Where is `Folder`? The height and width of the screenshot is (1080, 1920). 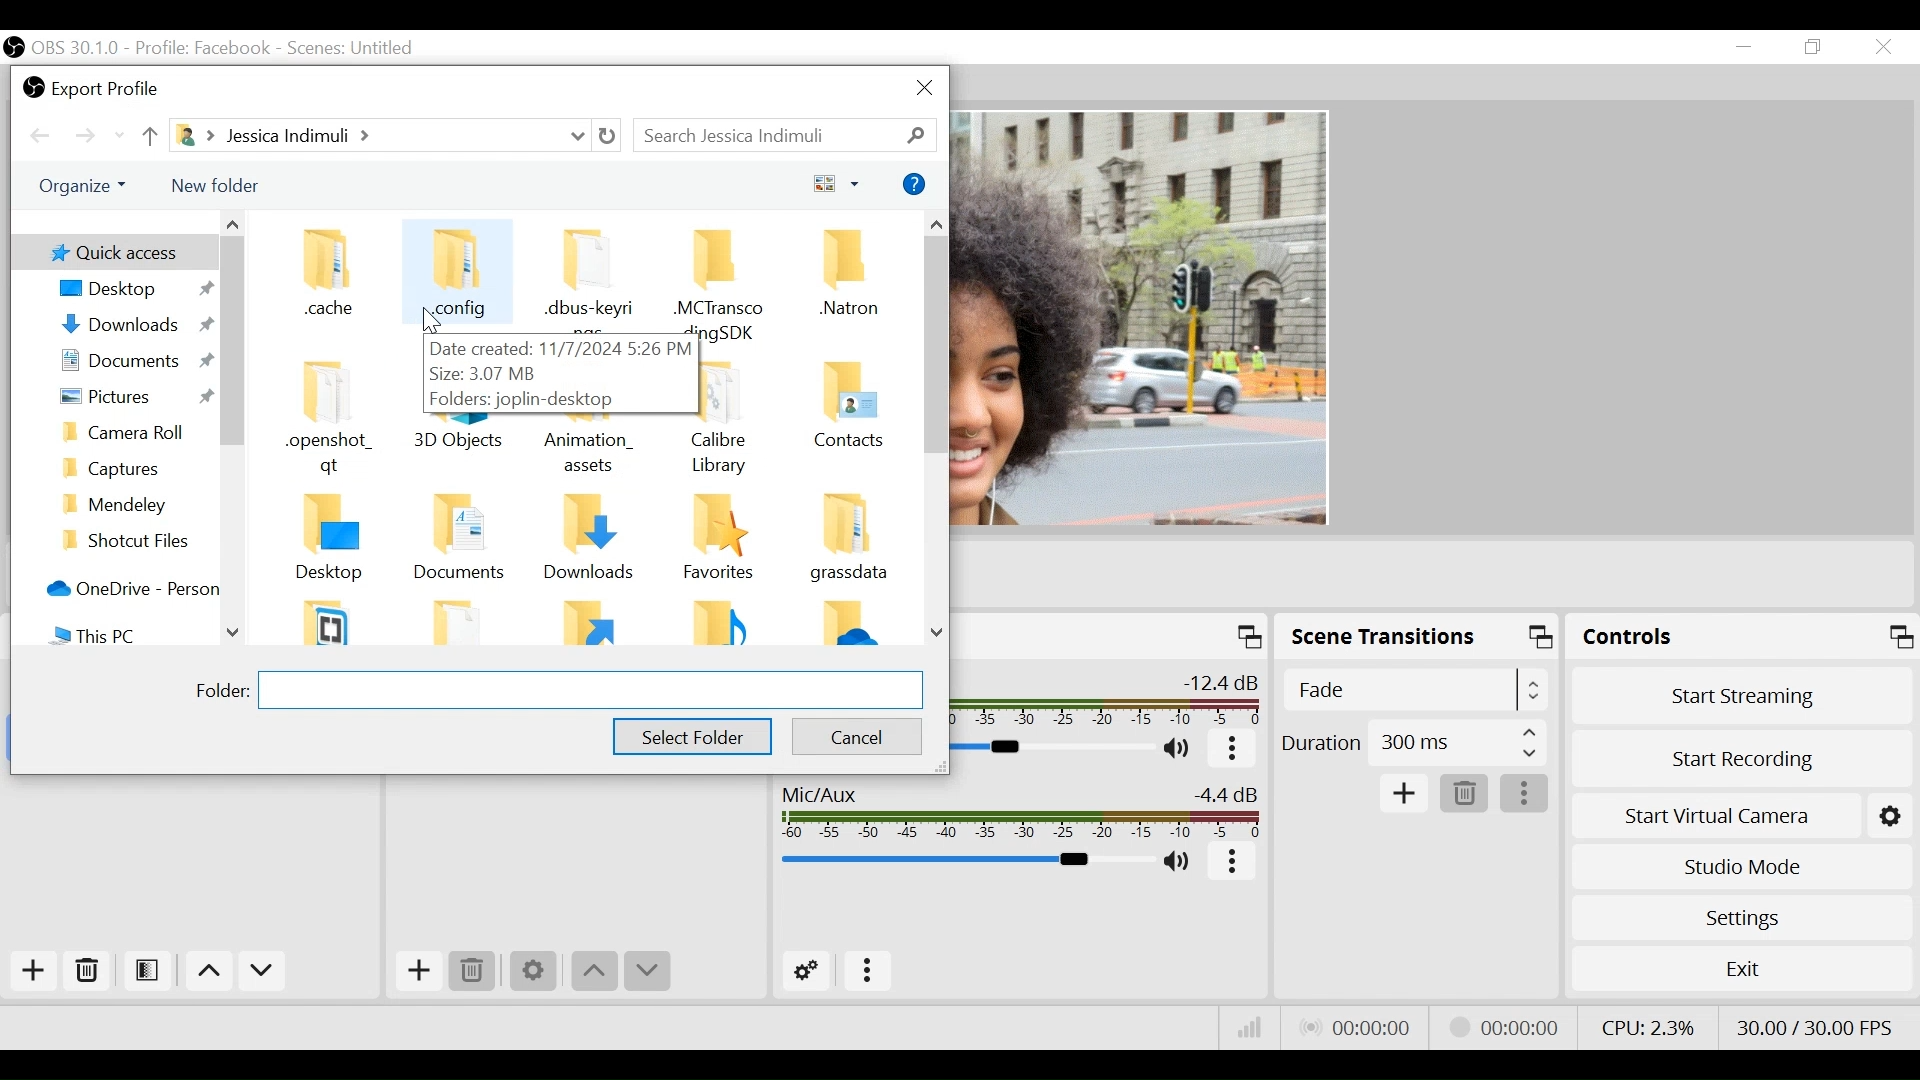 Folder is located at coordinates (337, 541).